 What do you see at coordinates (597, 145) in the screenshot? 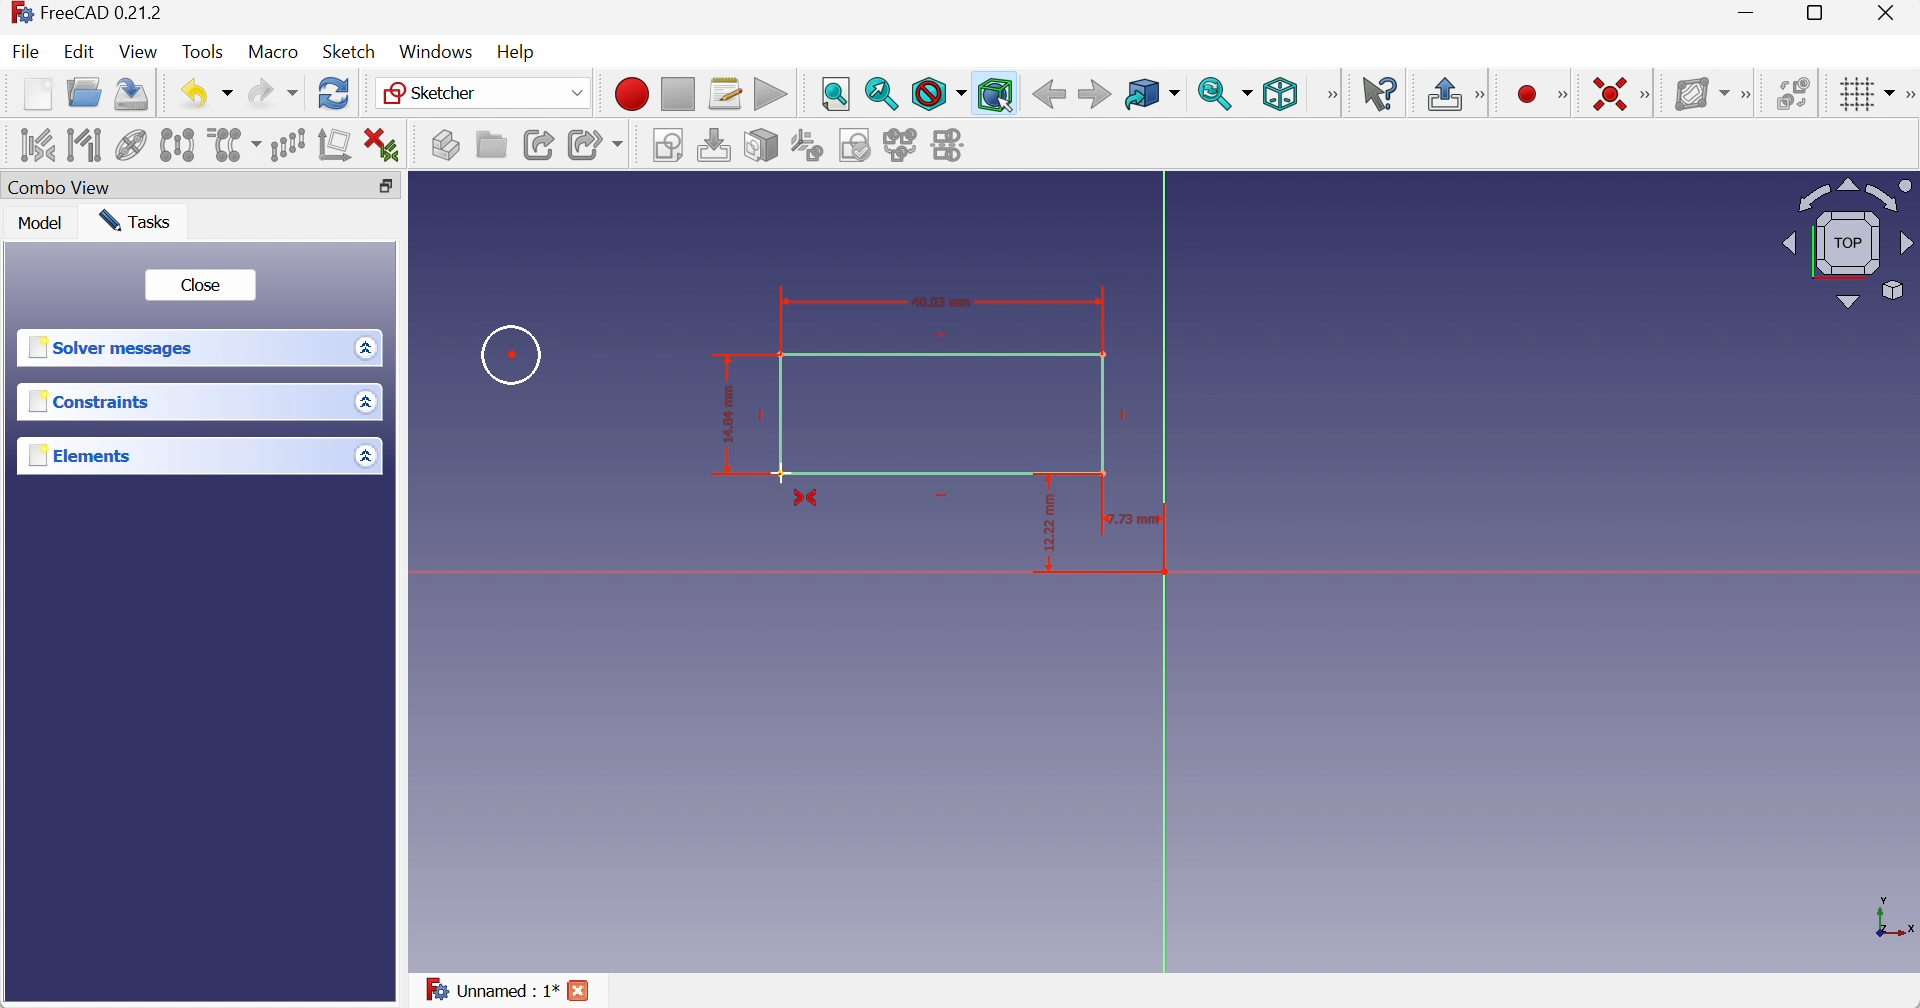
I see `Make sub-link` at bounding box center [597, 145].